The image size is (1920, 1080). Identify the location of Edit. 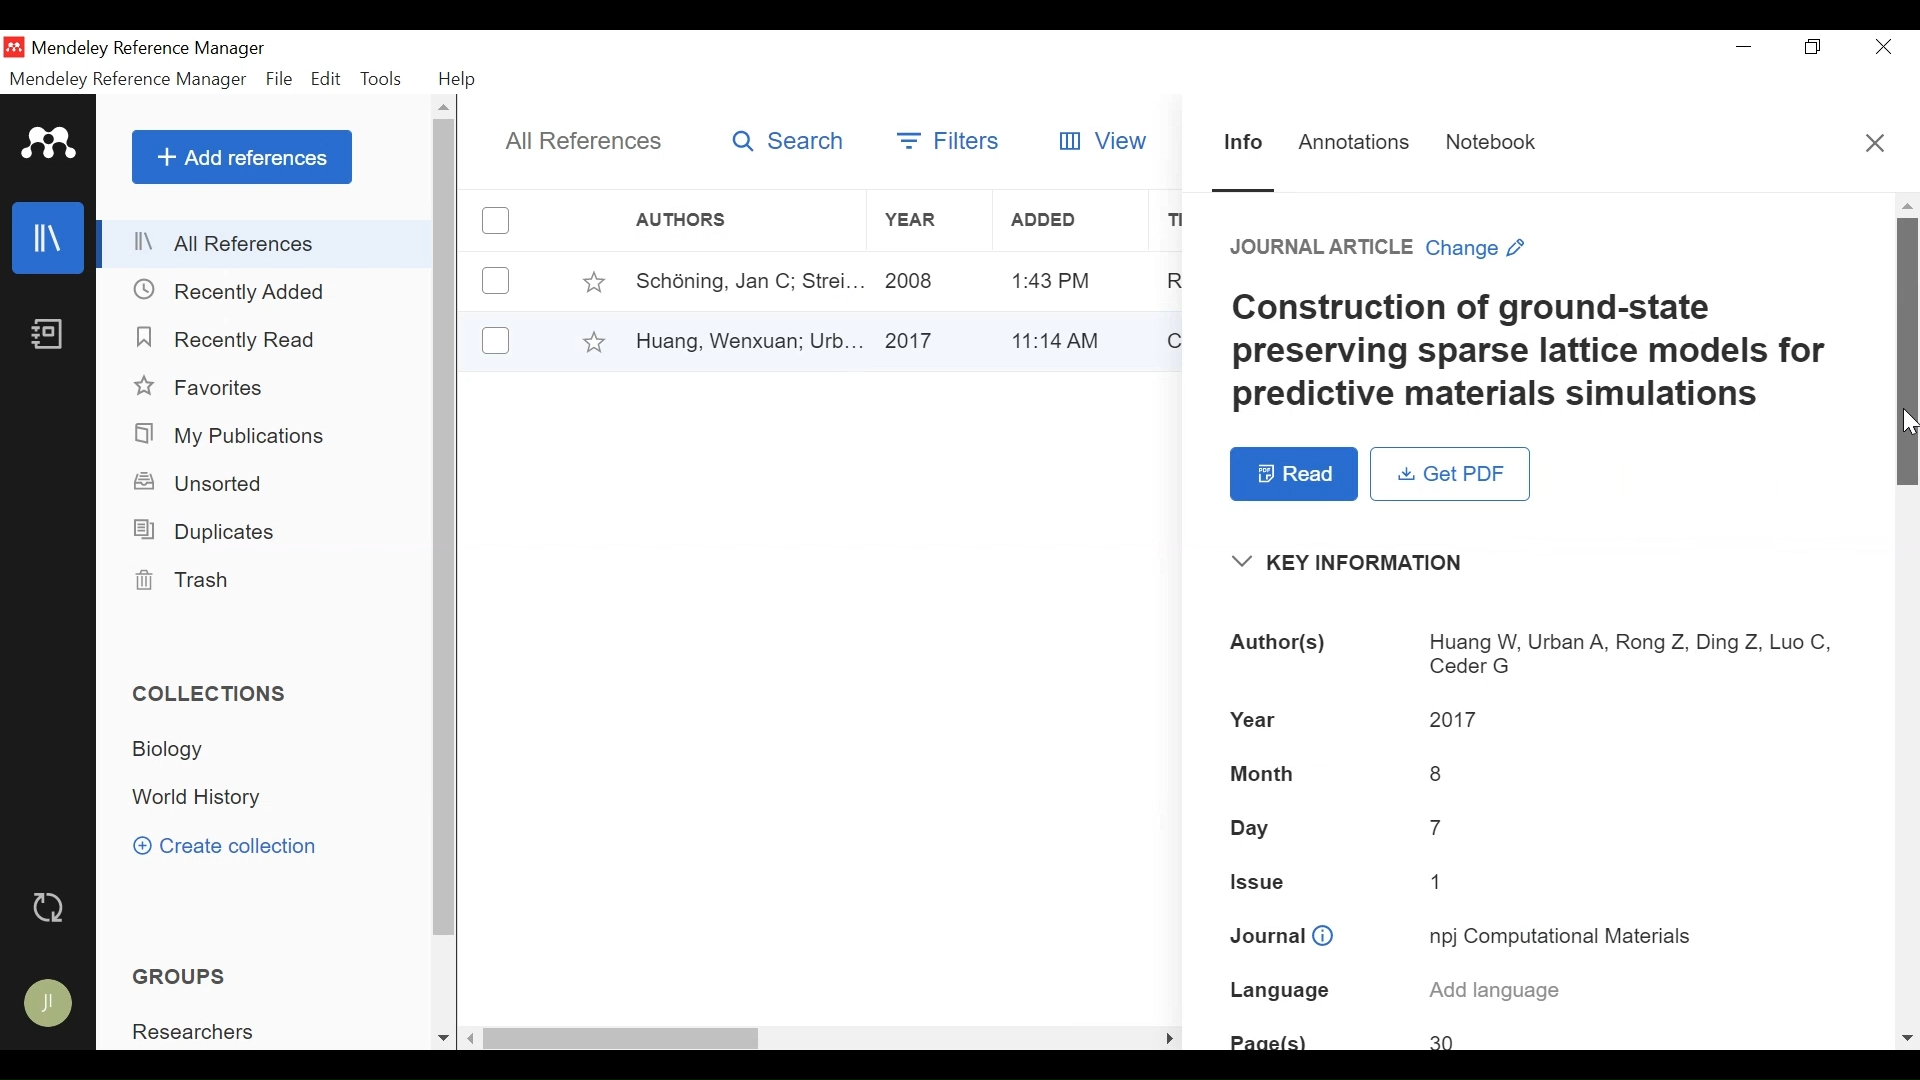
(326, 79).